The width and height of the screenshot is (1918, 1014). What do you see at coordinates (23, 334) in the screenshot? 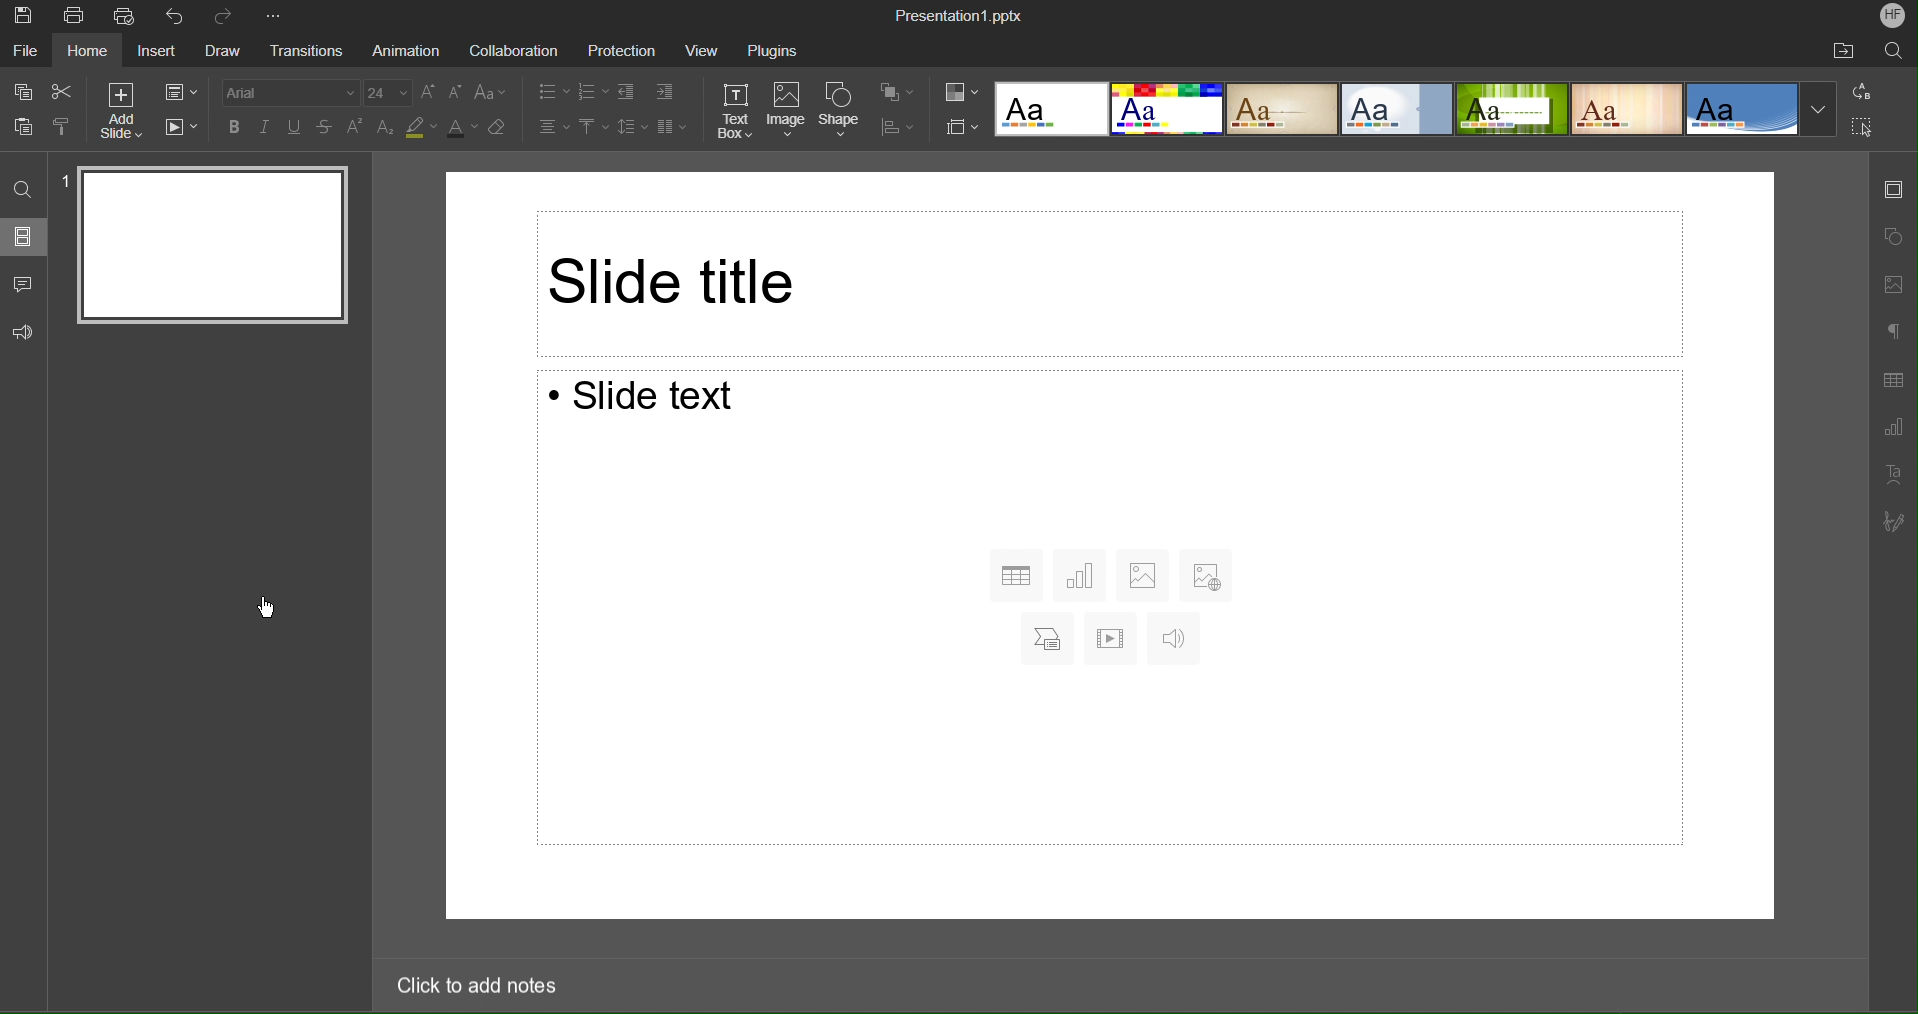
I see `Feedback and Support` at bounding box center [23, 334].